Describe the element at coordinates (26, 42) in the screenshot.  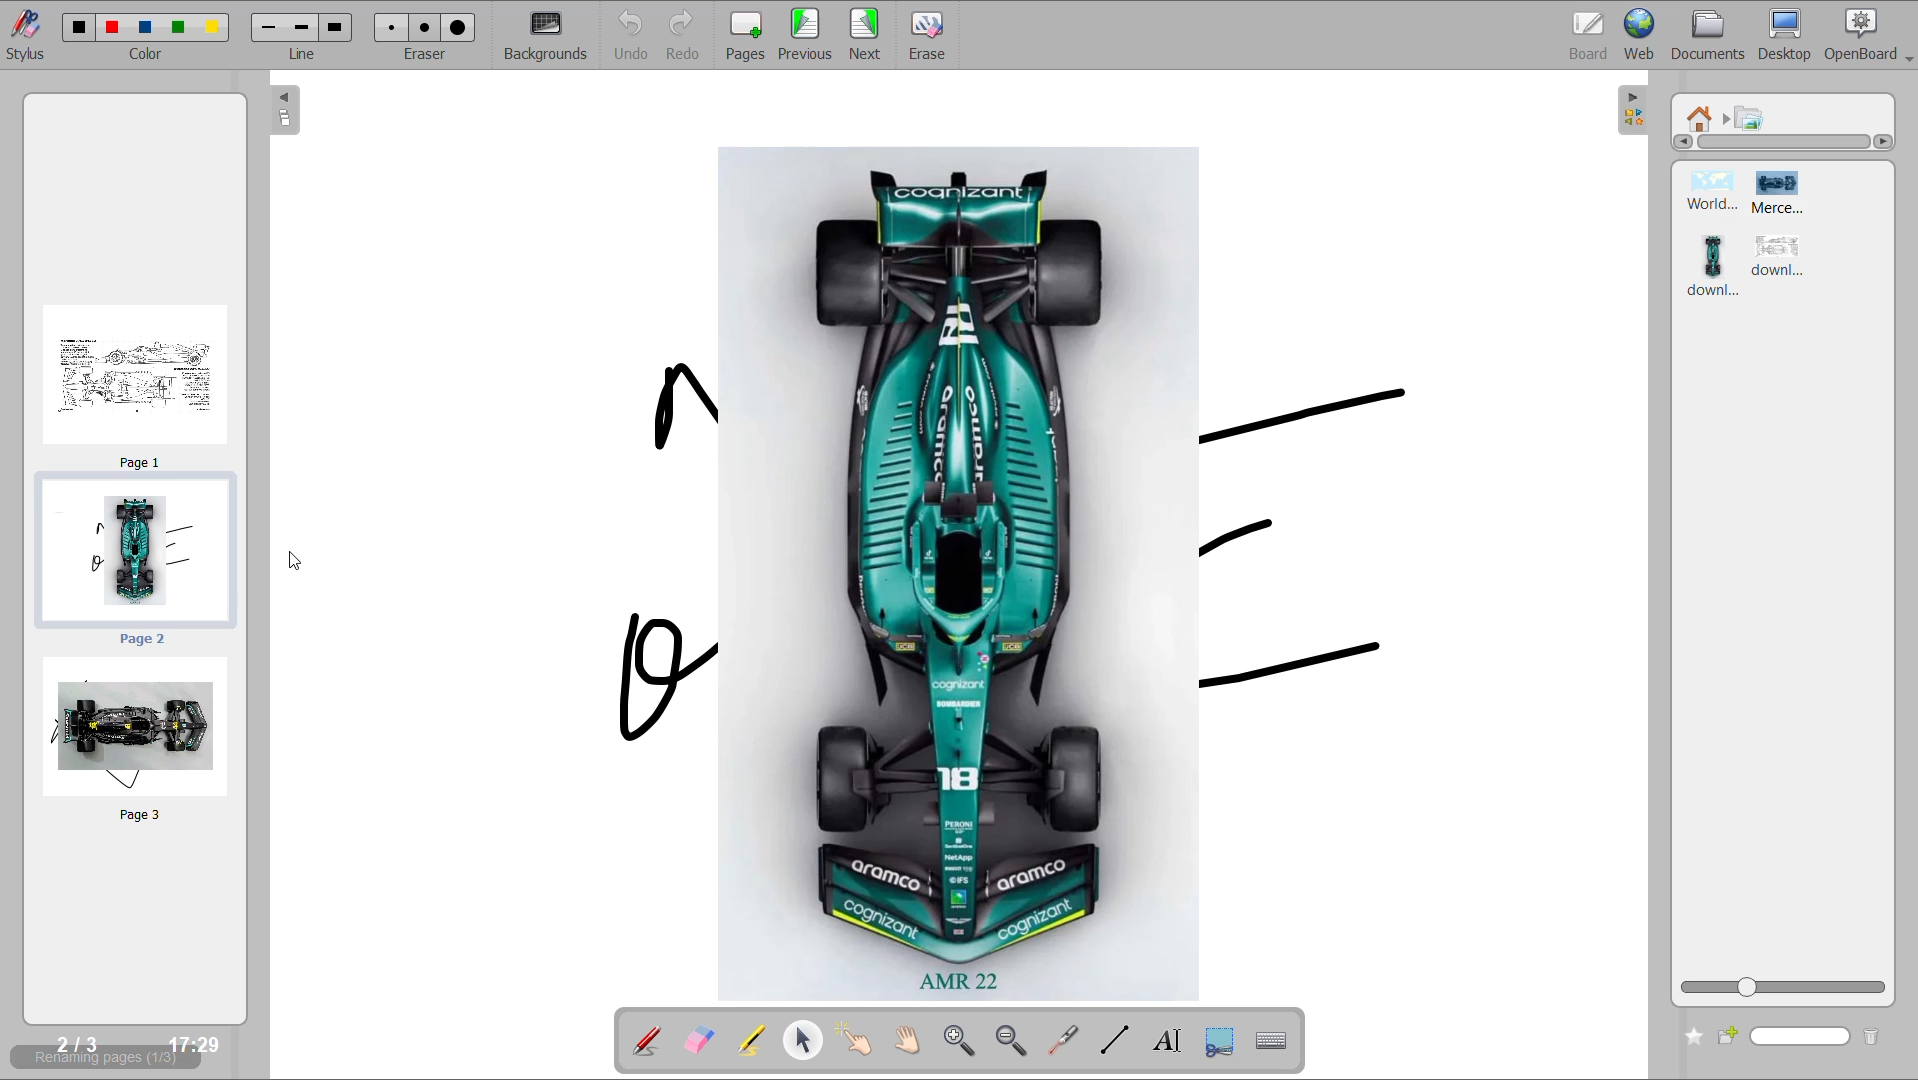
I see `stylus` at that location.